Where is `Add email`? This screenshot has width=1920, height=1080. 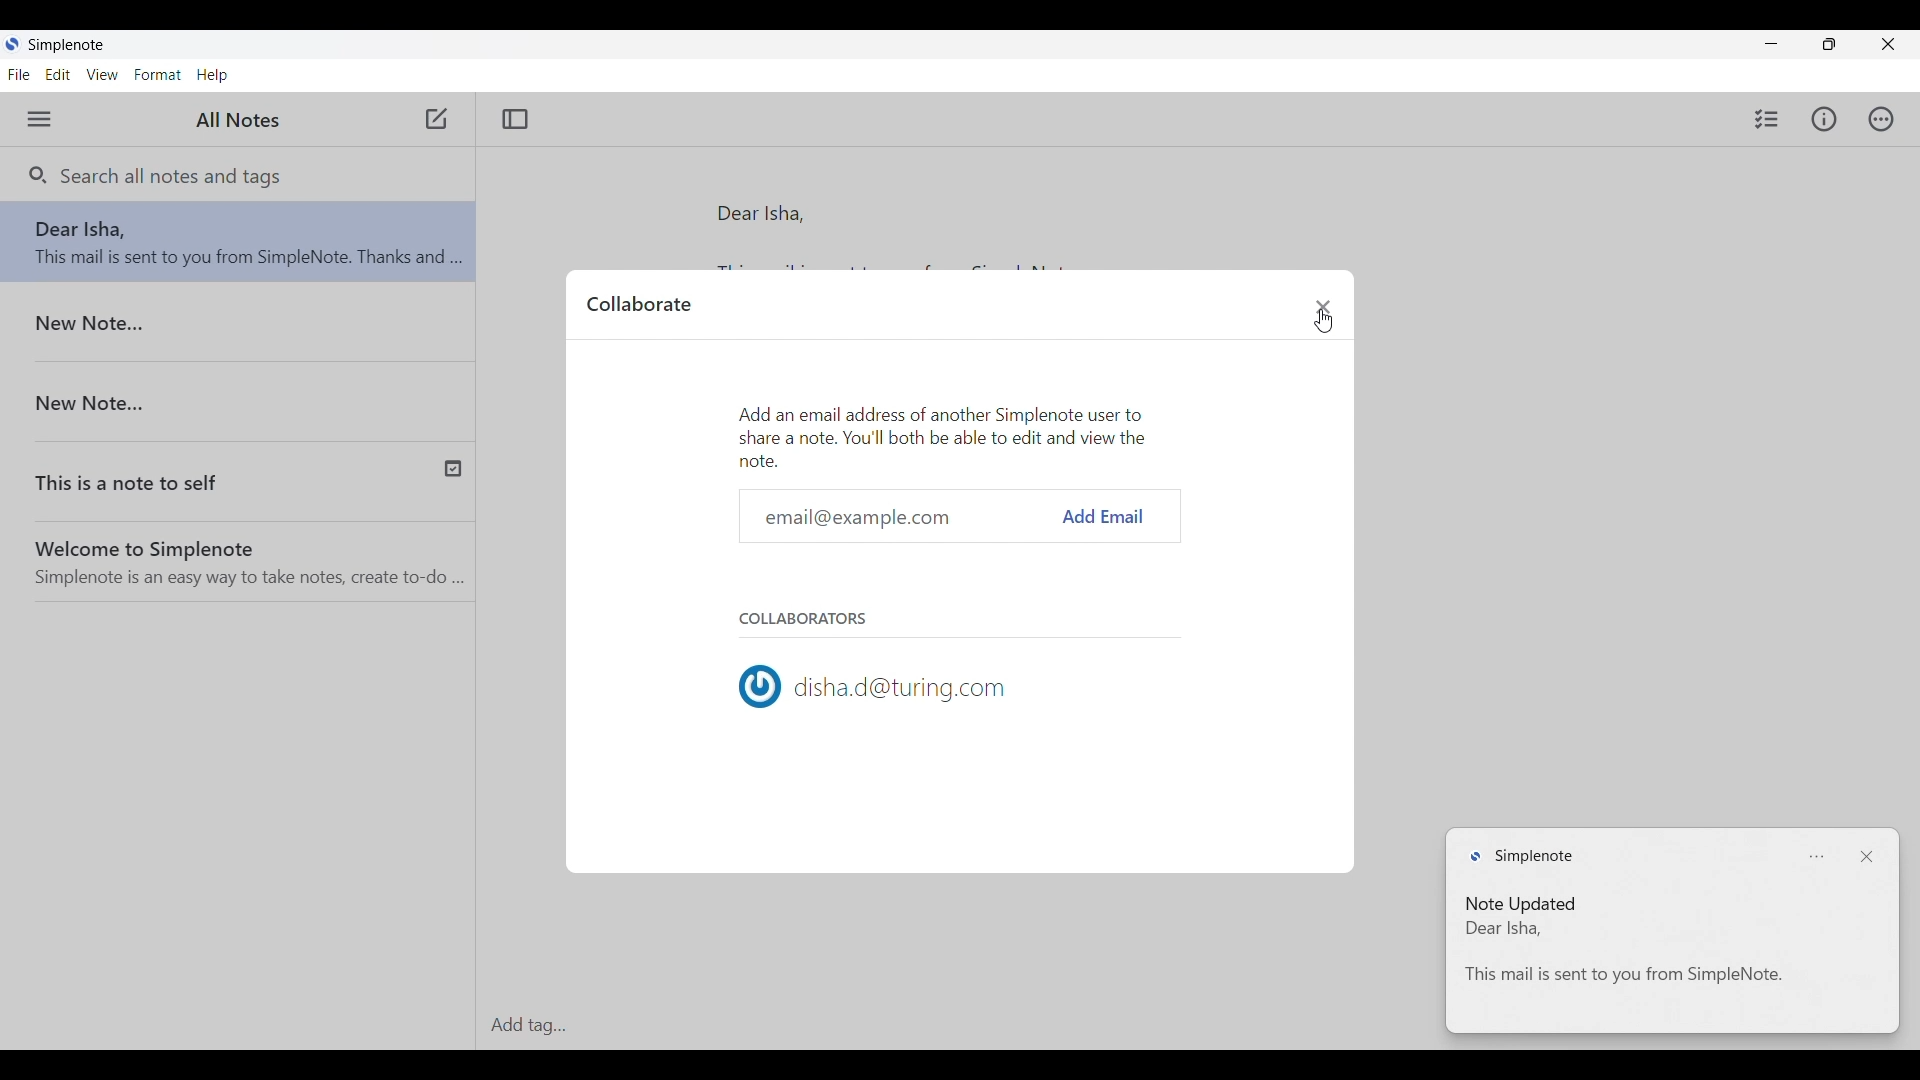
Add email is located at coordinates (1105, 517).